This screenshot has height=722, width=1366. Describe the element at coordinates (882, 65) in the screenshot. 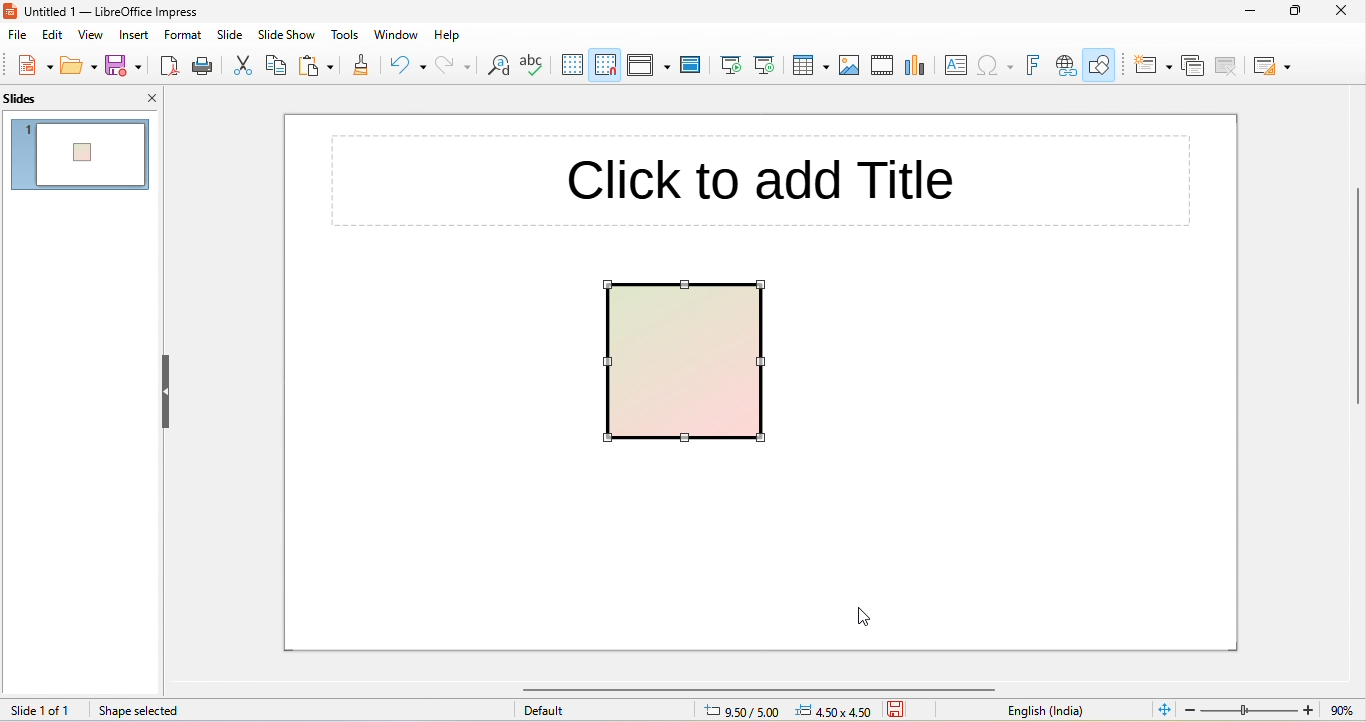

I see `media` at that location.